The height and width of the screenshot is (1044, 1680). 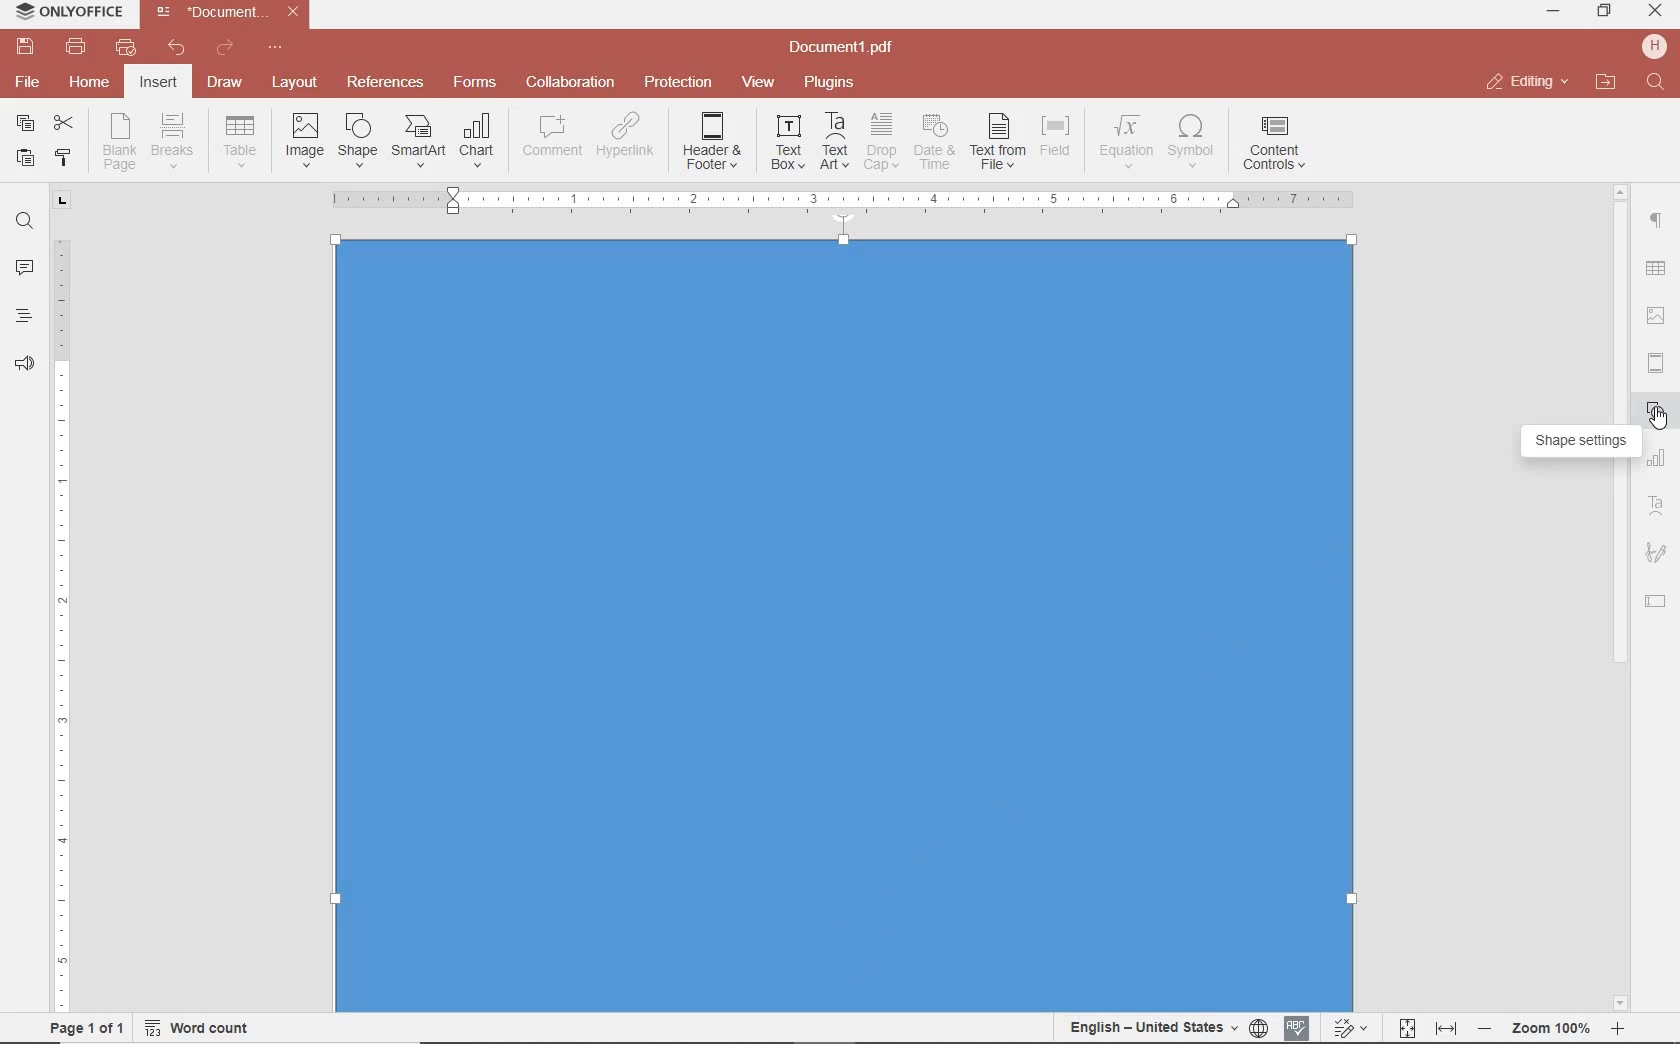 What do you see at coordinates (204, 1028) in the screenshot?
I see `word count` at bounding box center [204, 1028].